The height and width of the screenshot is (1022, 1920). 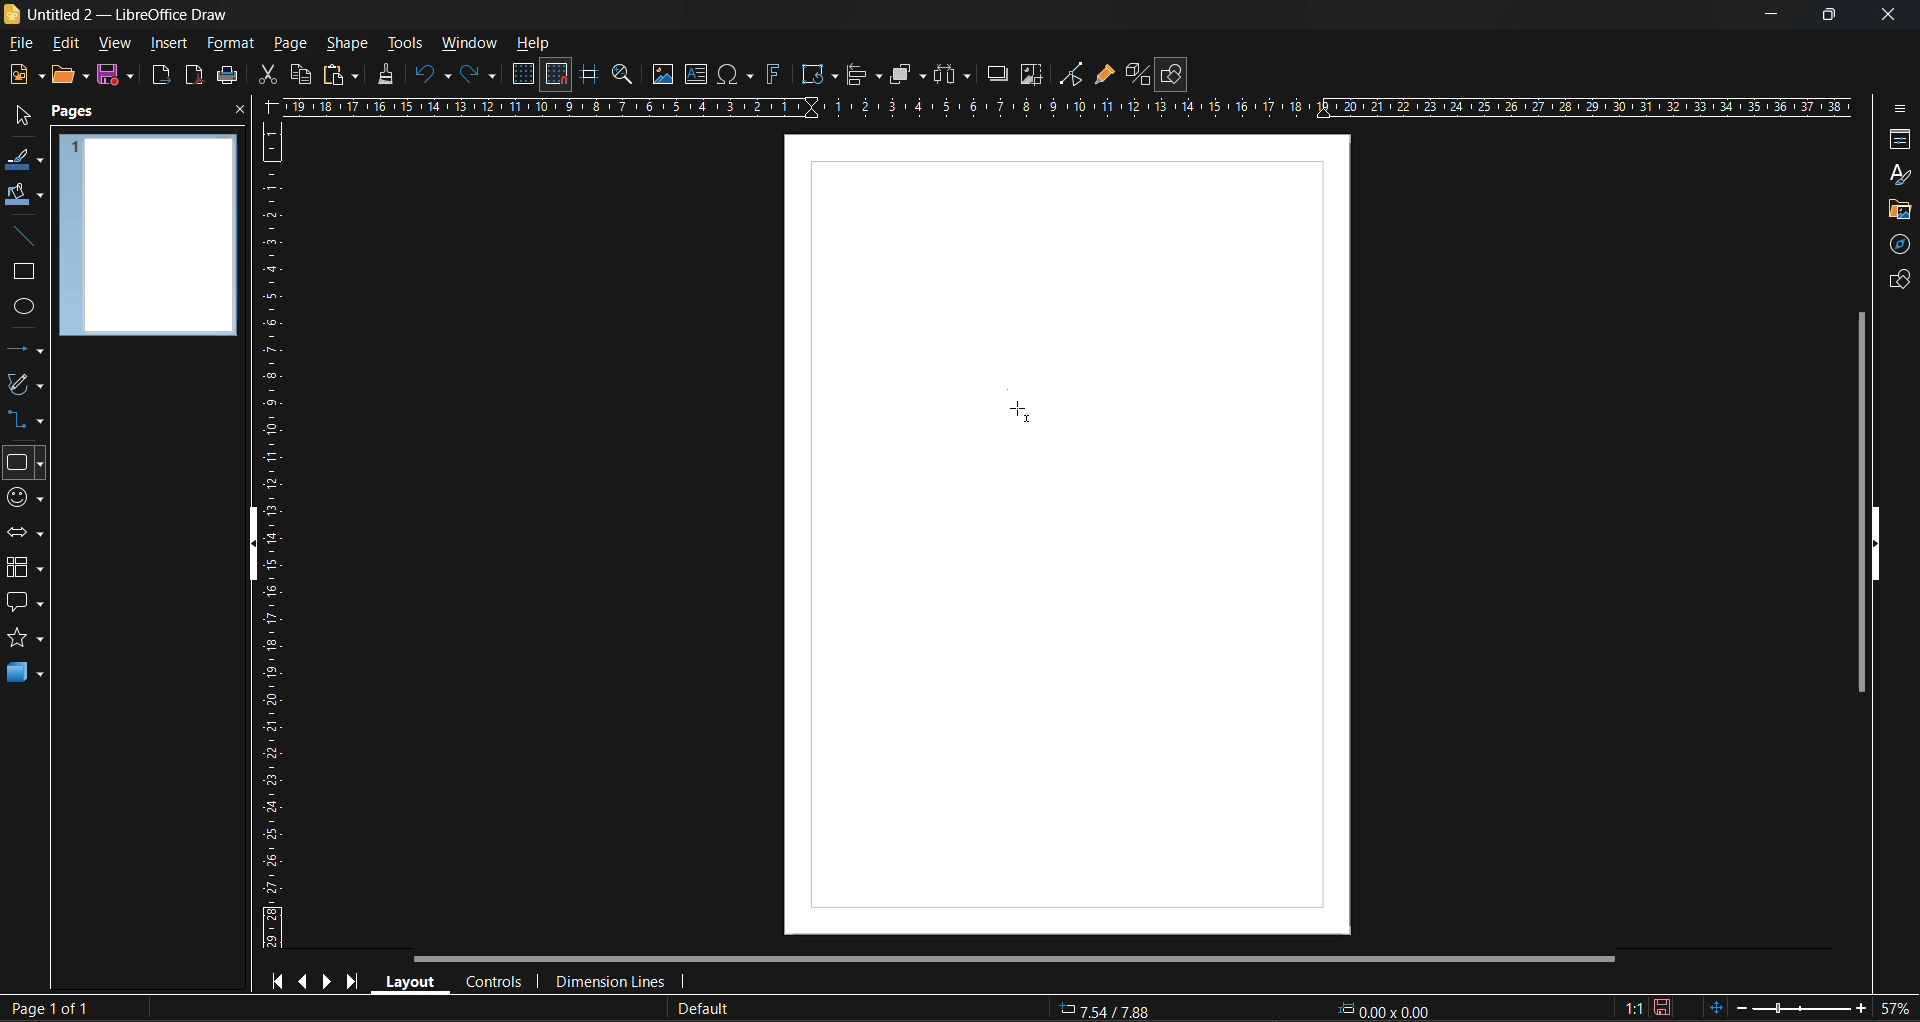 I want to click on image, so click(x=662, y=74).